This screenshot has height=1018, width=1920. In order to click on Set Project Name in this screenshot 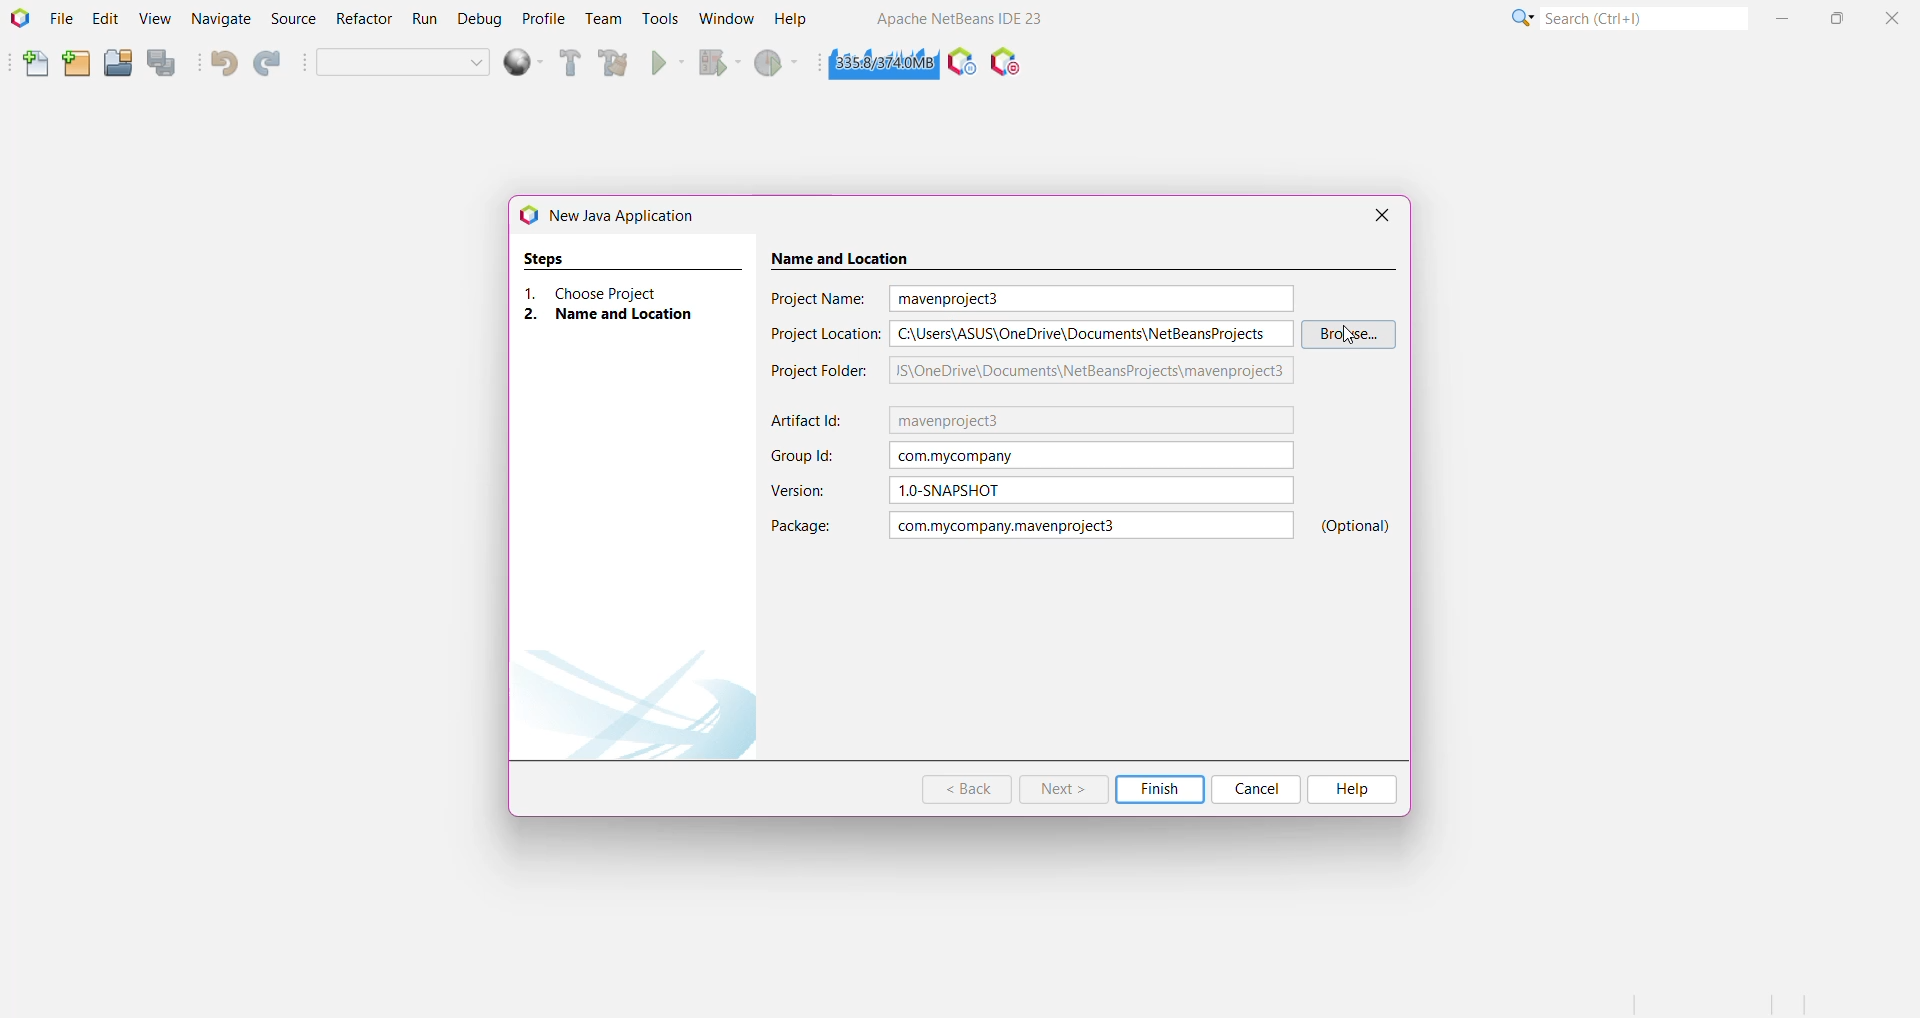, I will do `click(1091, 299)`.